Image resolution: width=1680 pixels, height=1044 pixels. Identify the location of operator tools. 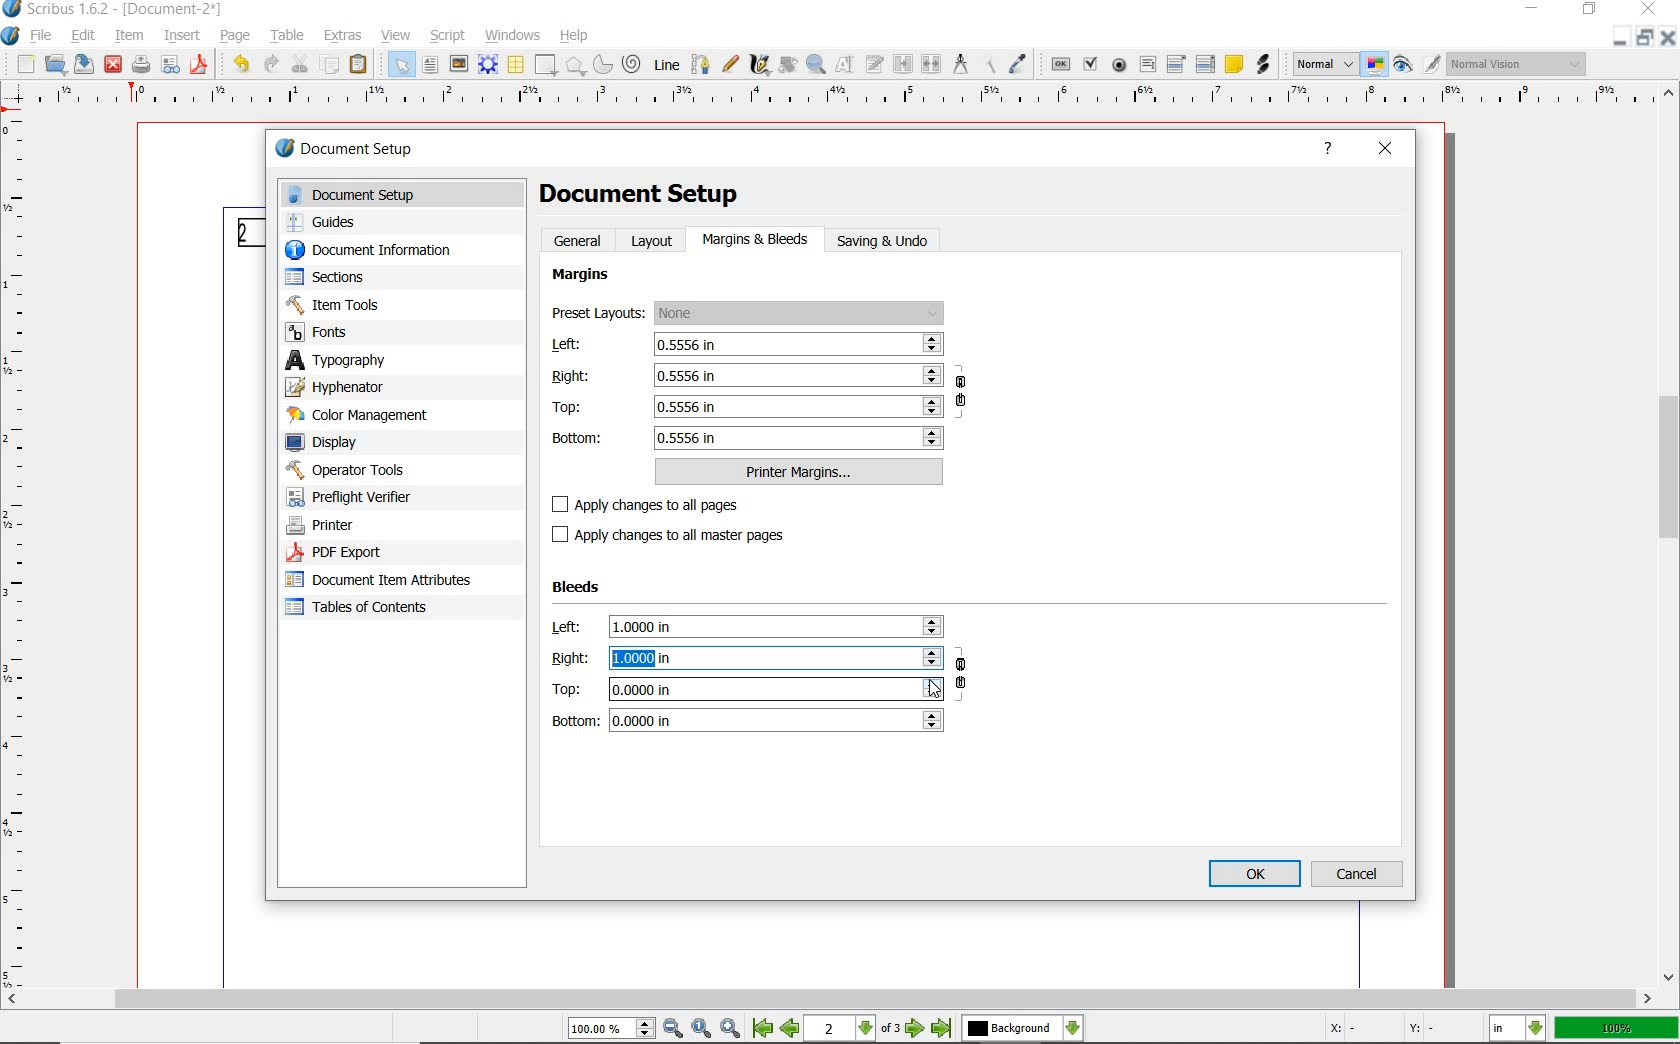
(390, 470).